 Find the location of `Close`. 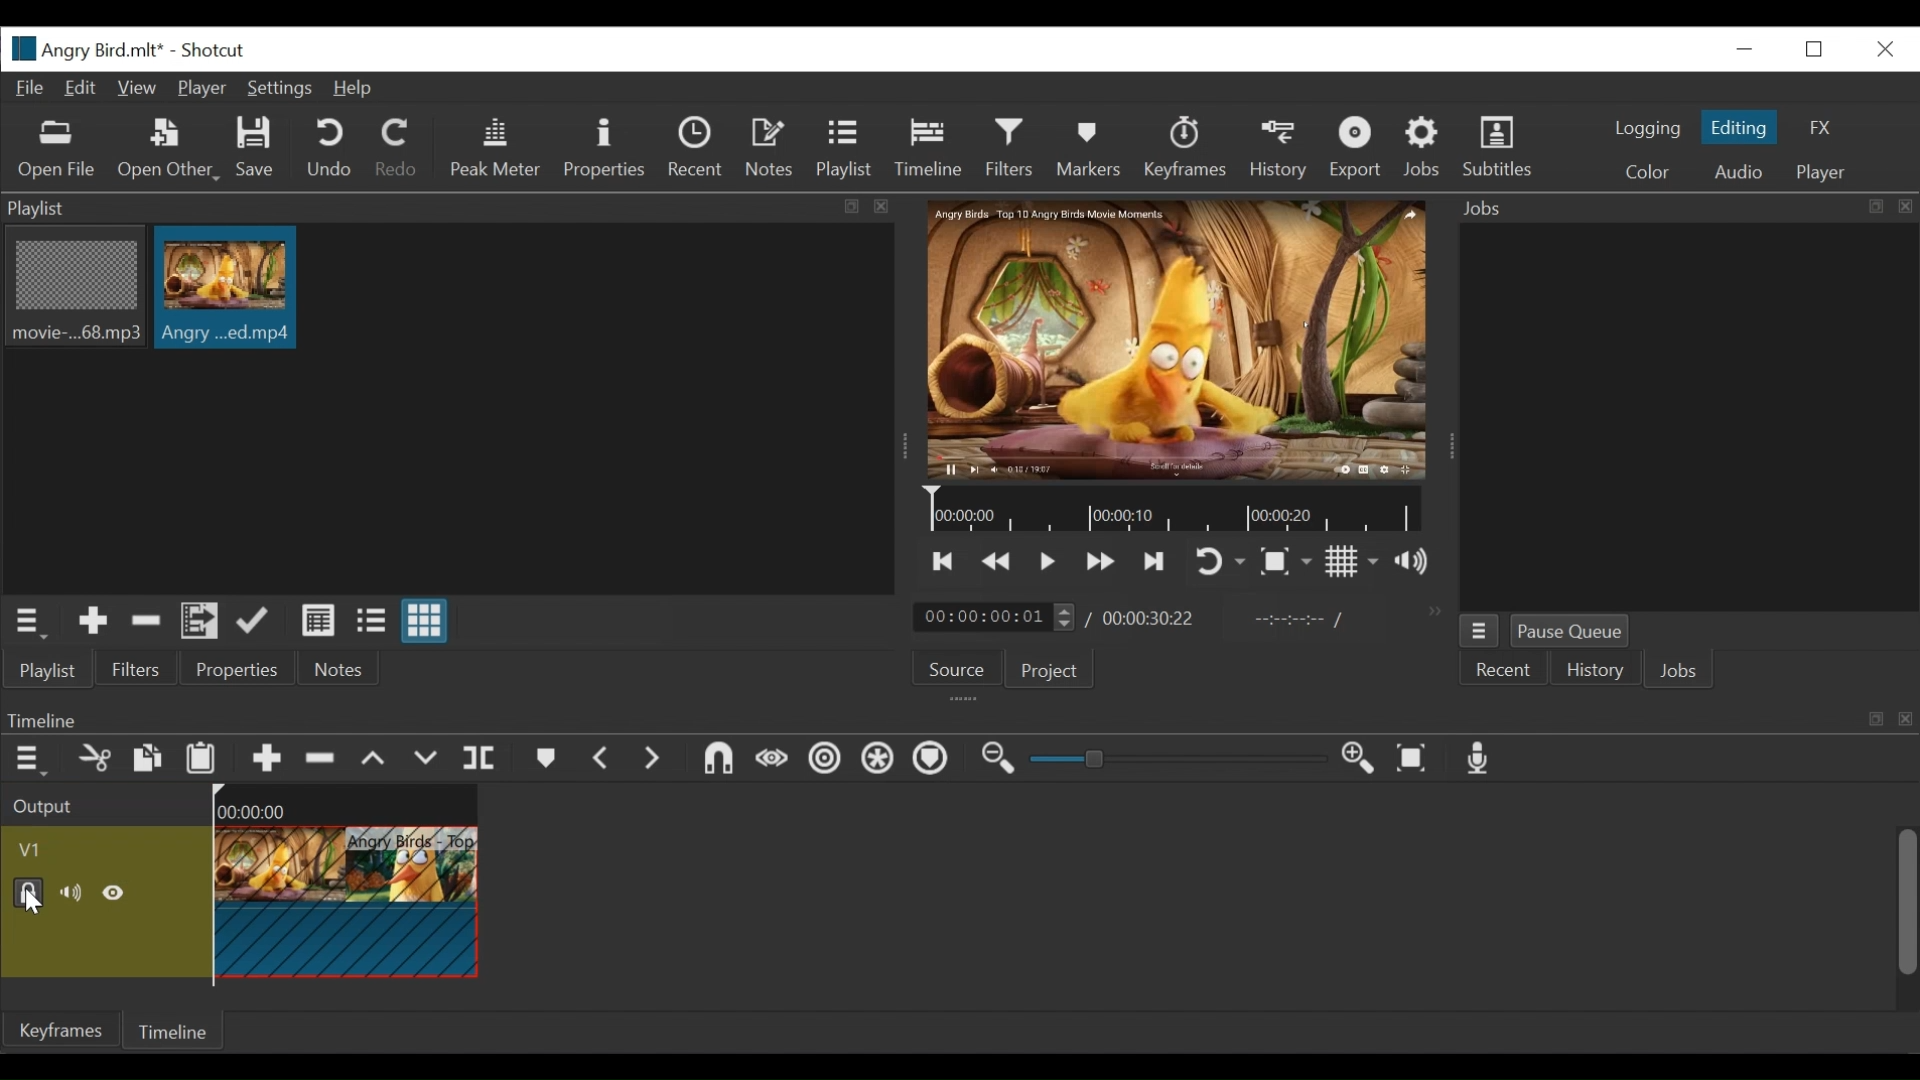

Close is located at coordinates (1880, 48).